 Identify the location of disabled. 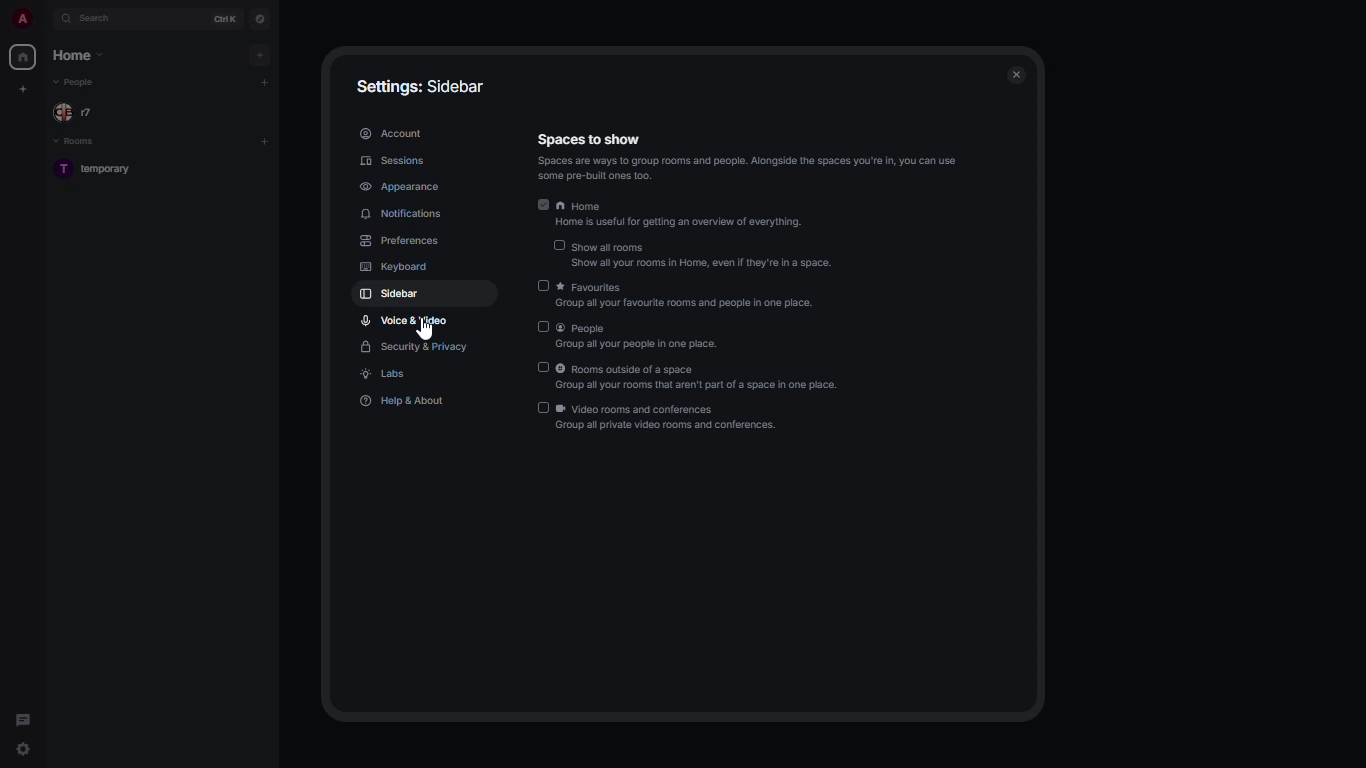
(543, 326).